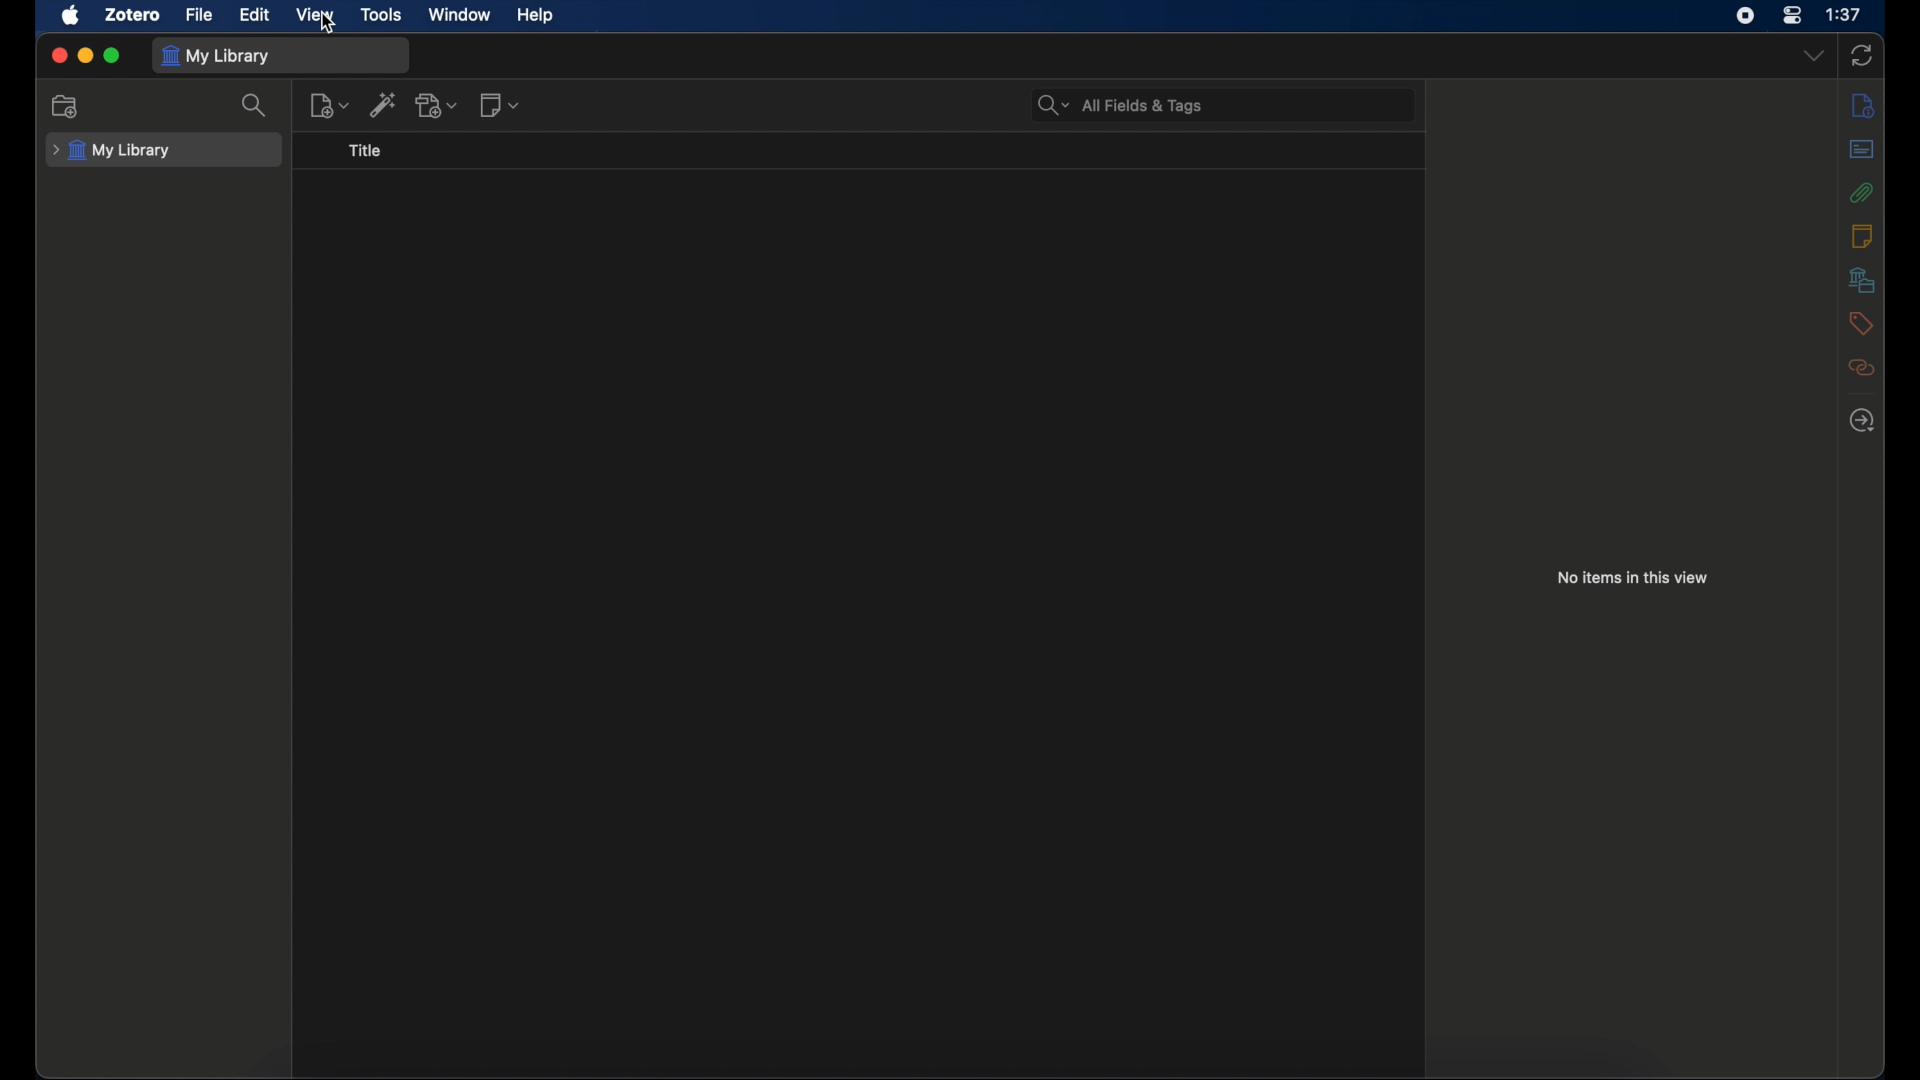  Describe the element at coordinates (1843, 14) in the screenshot. I see `1:37` at that location.